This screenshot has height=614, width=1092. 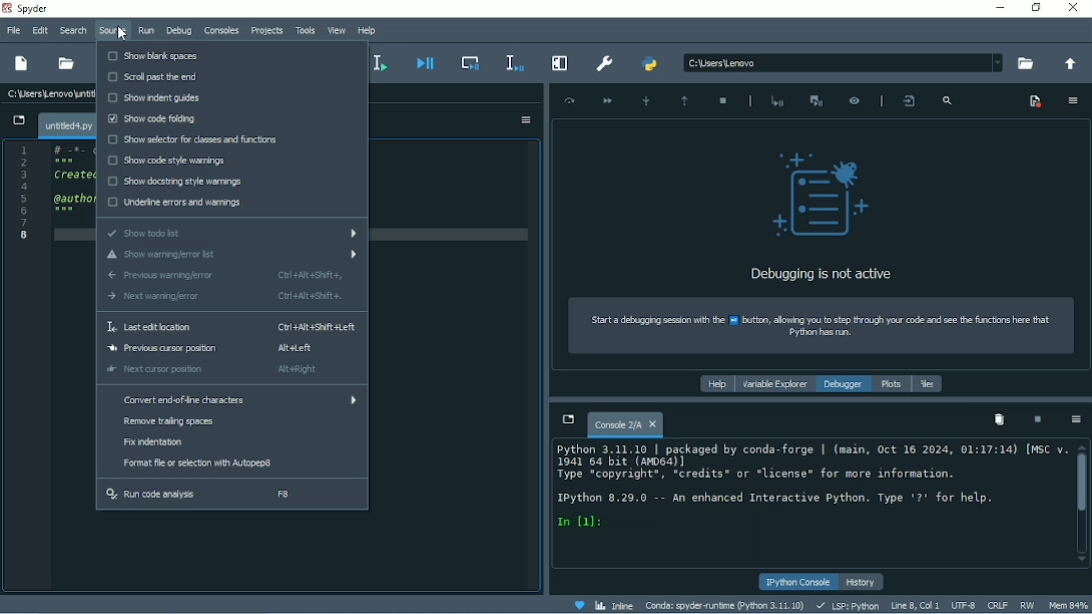 I want to click on CRLF, so click(x=998, y=605).